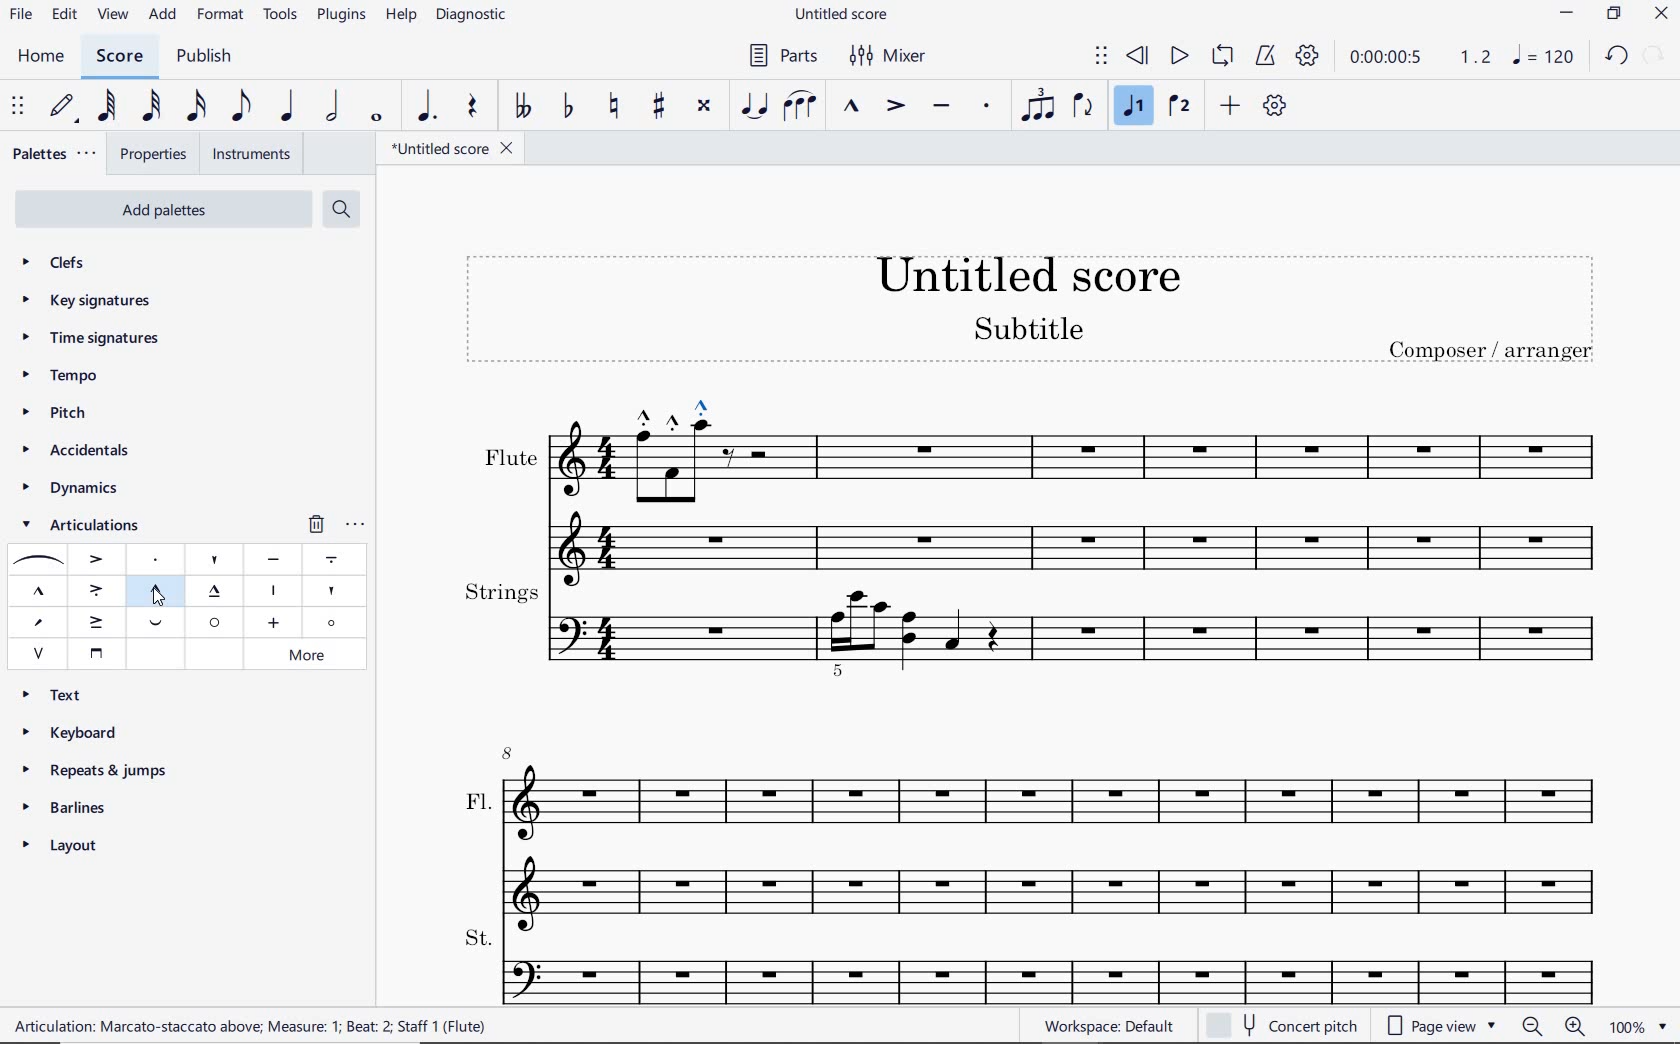 This screenshot has width=1680, height=1044. What do you see at coordinates (60, 107) in the screenshot?
I see `DEFAULT (STEP TIME)` at bounding box center [60, 107].